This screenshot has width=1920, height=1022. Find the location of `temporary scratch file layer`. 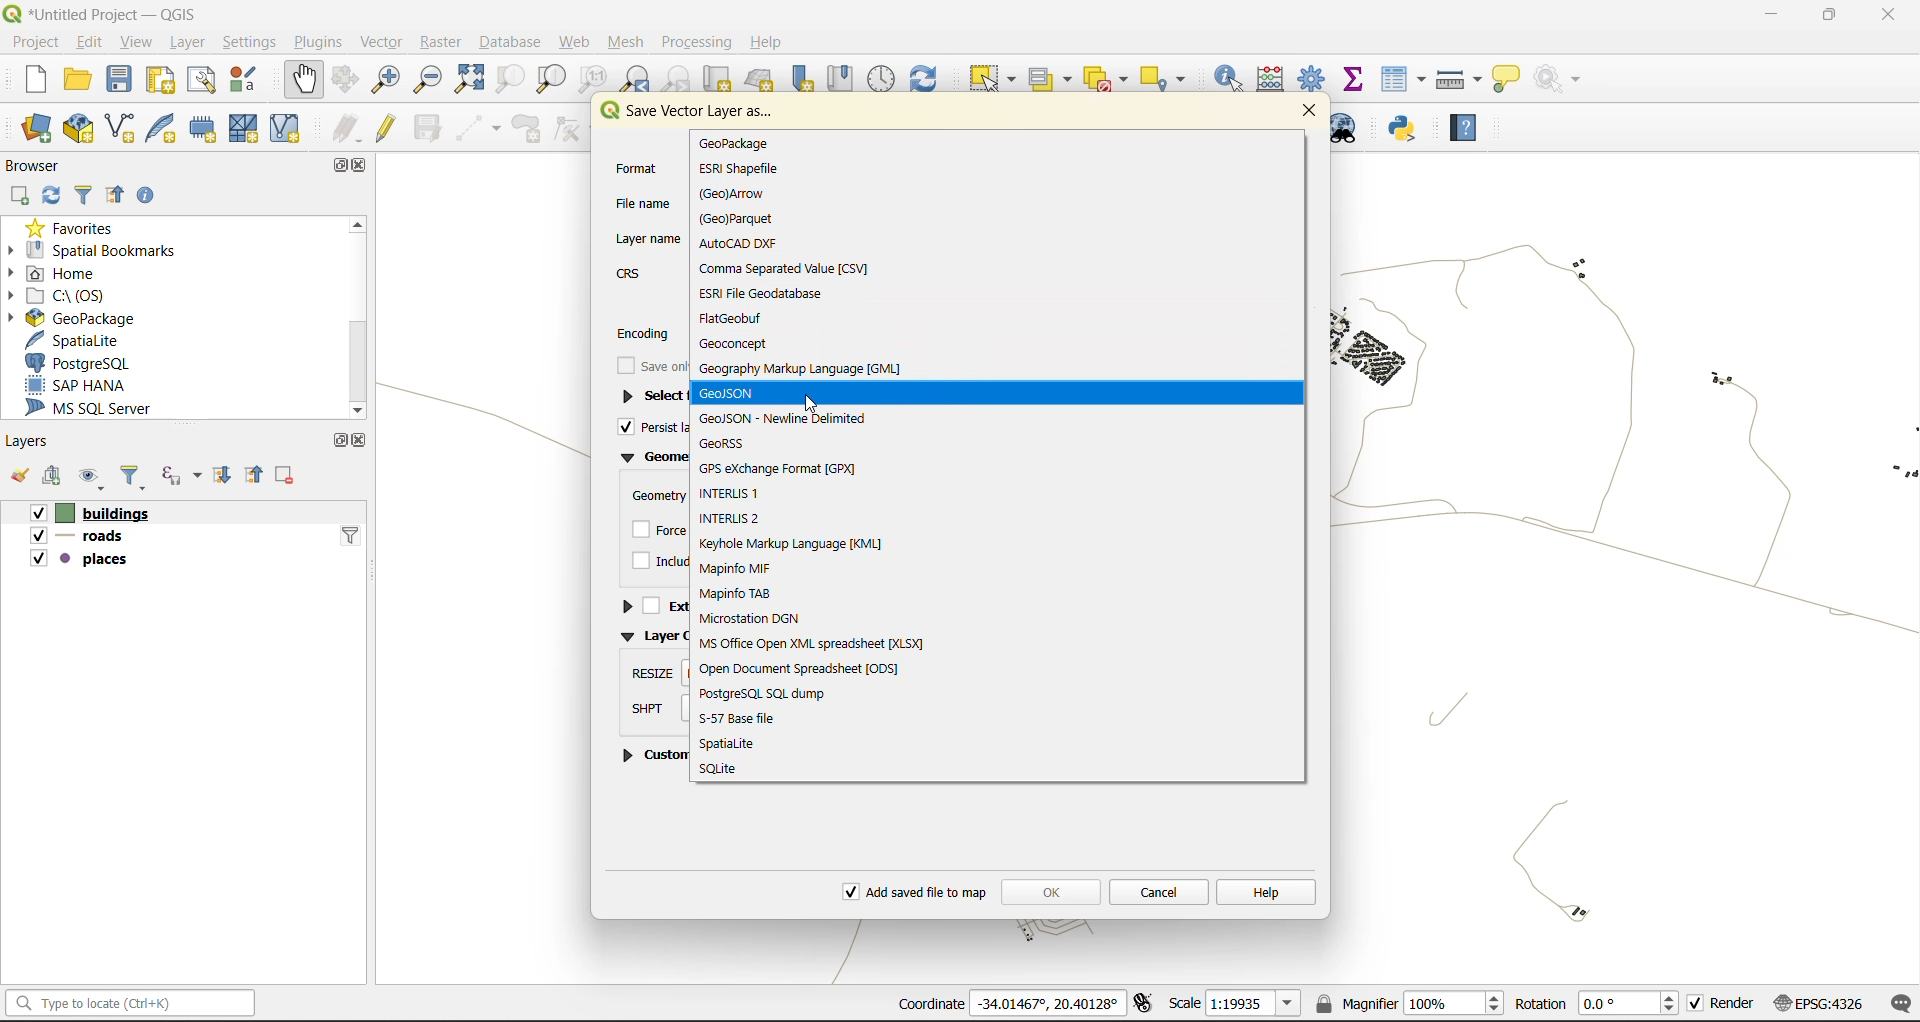

temporary scratch file layer is located at coordinates (209, 127).